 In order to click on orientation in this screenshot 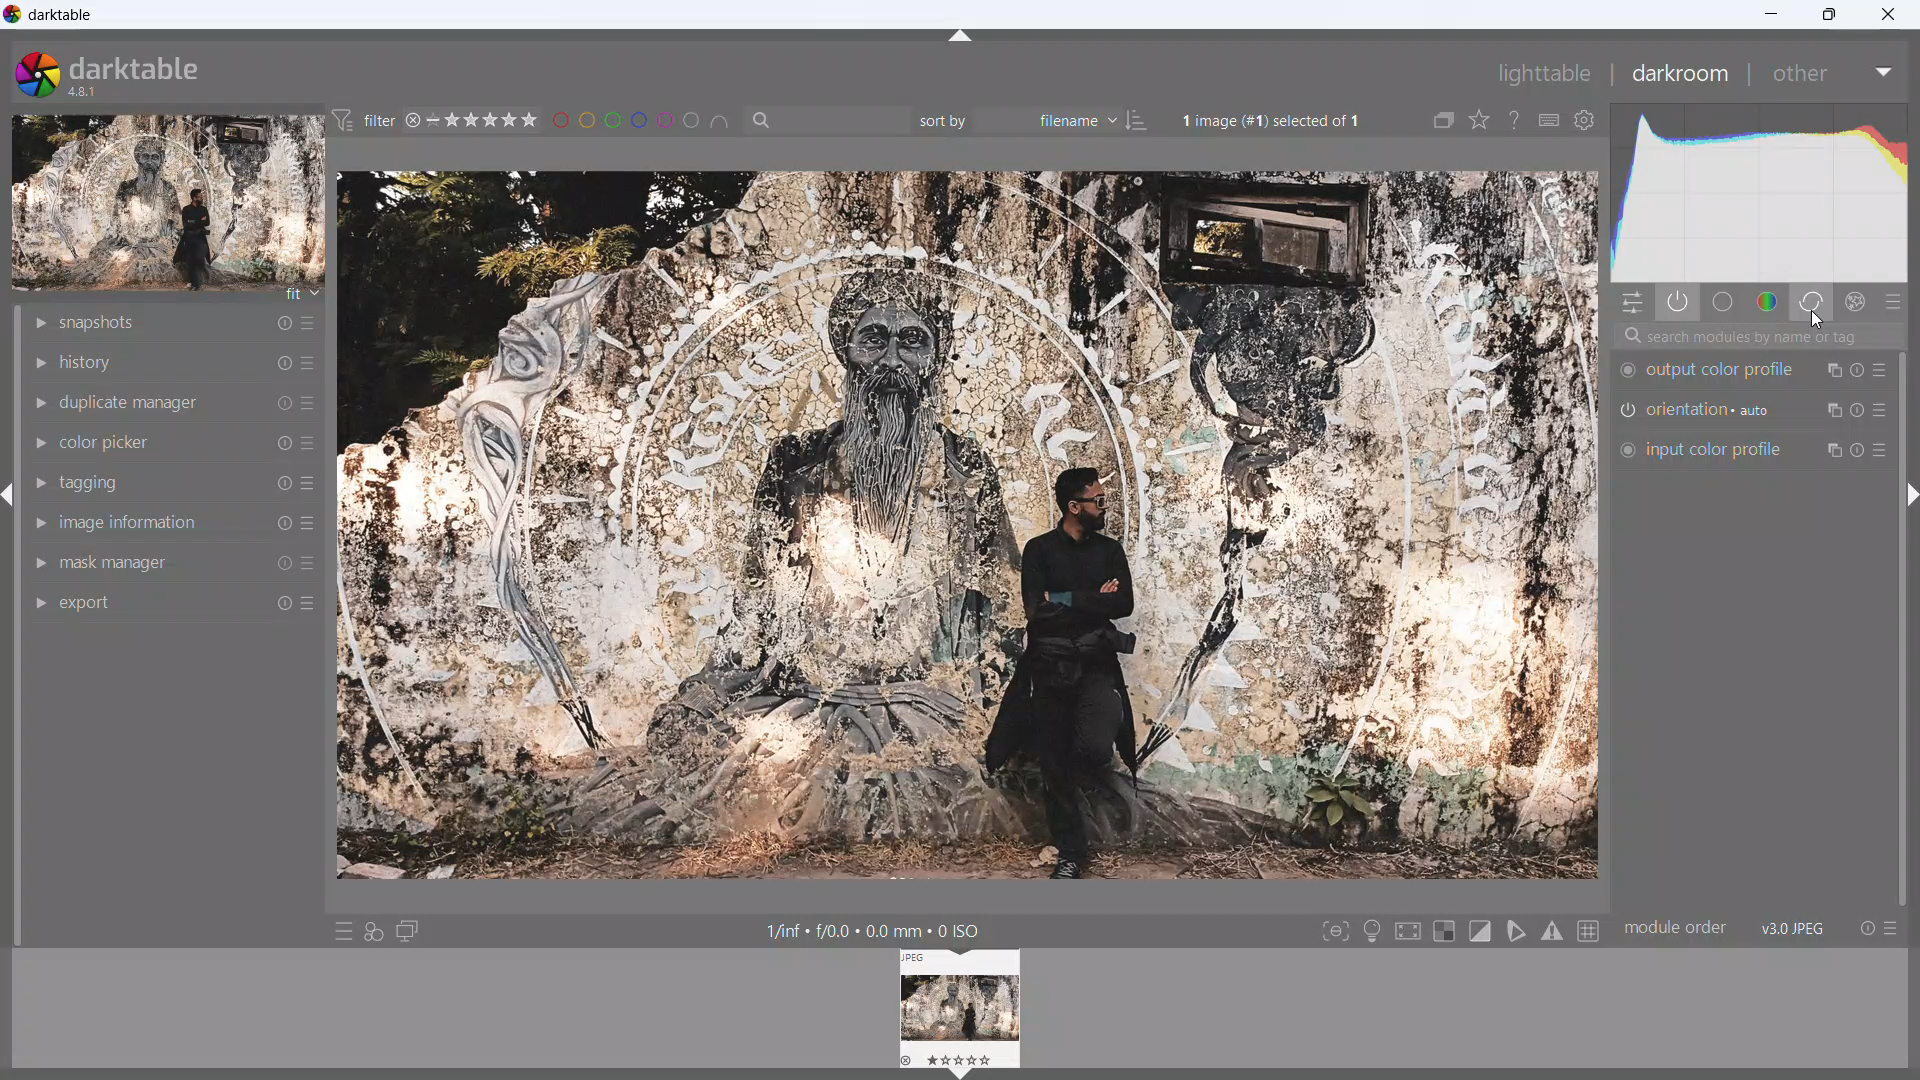, I will do `click(1714, 410)`.